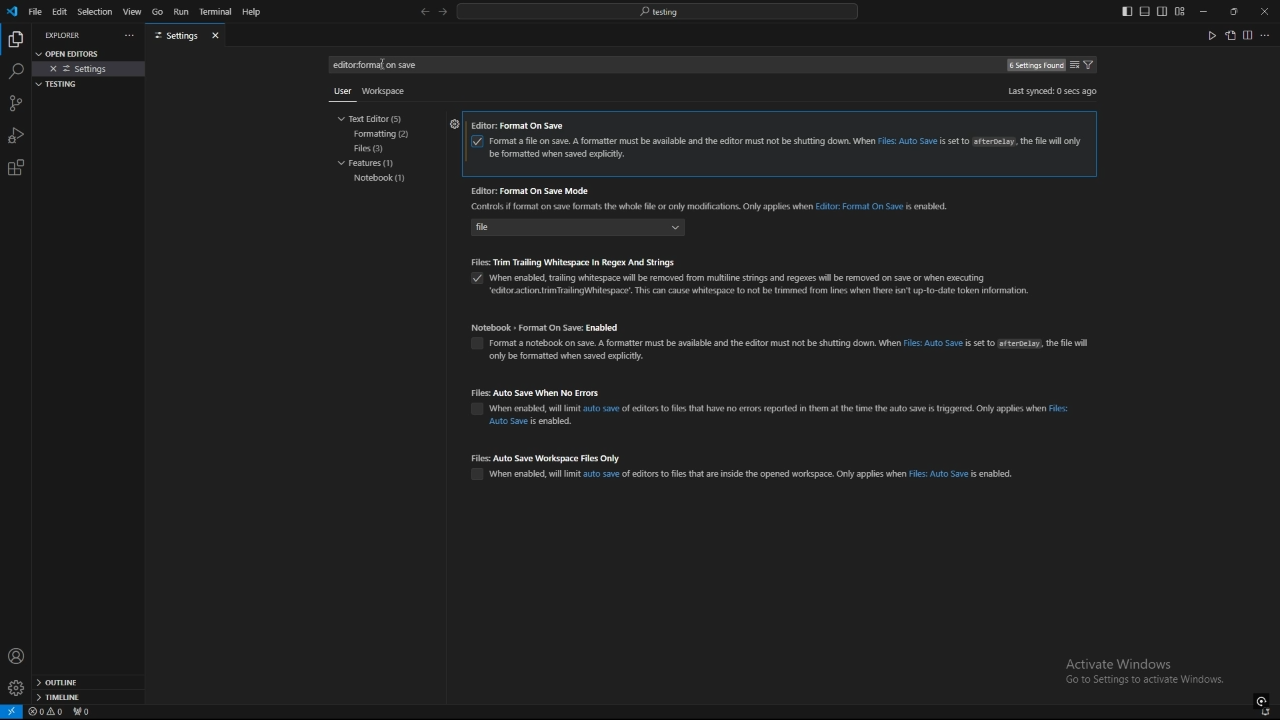 The height and width of the screenshot is (720, 1280). What do you see at coordinates (180, 12) in the screenshot?
I see `run` at bounding box center [180, 12].